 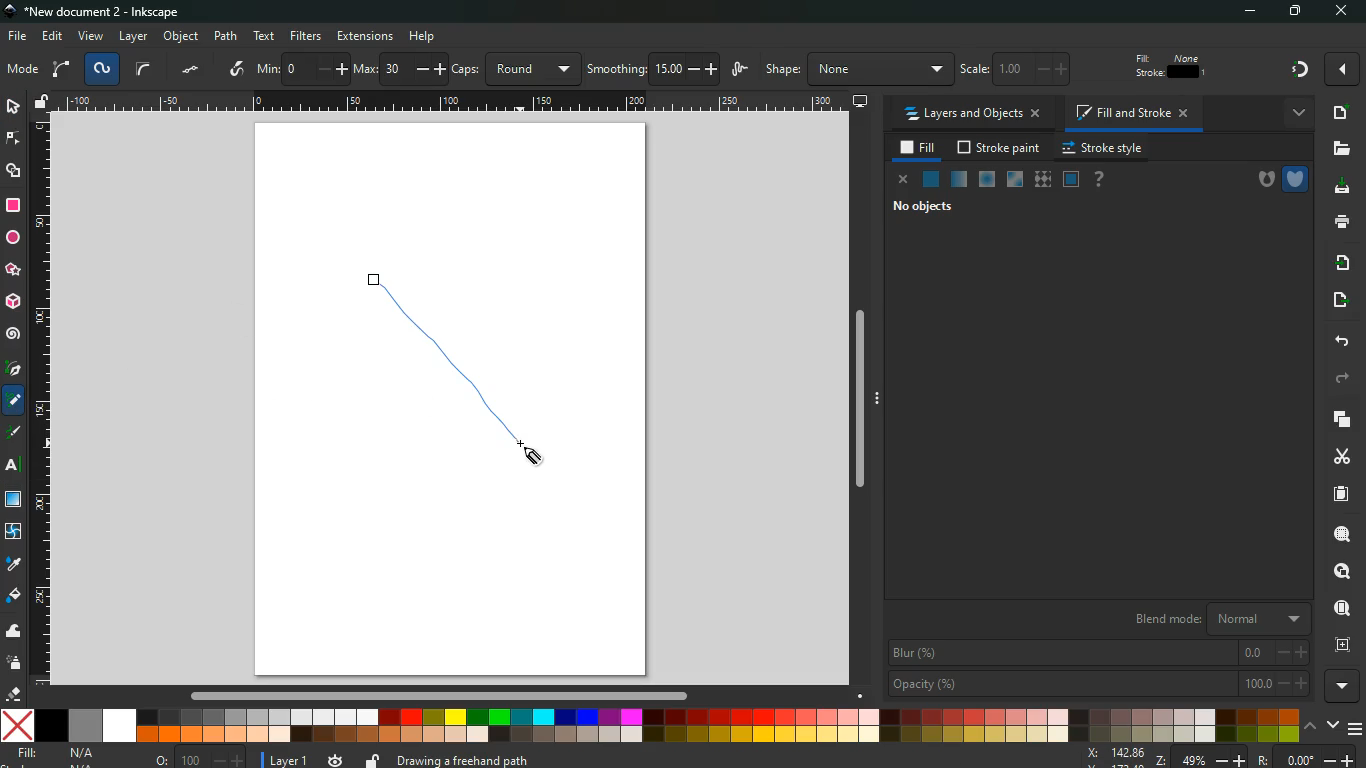 I want to click on more, so click(x=1344, y=686).